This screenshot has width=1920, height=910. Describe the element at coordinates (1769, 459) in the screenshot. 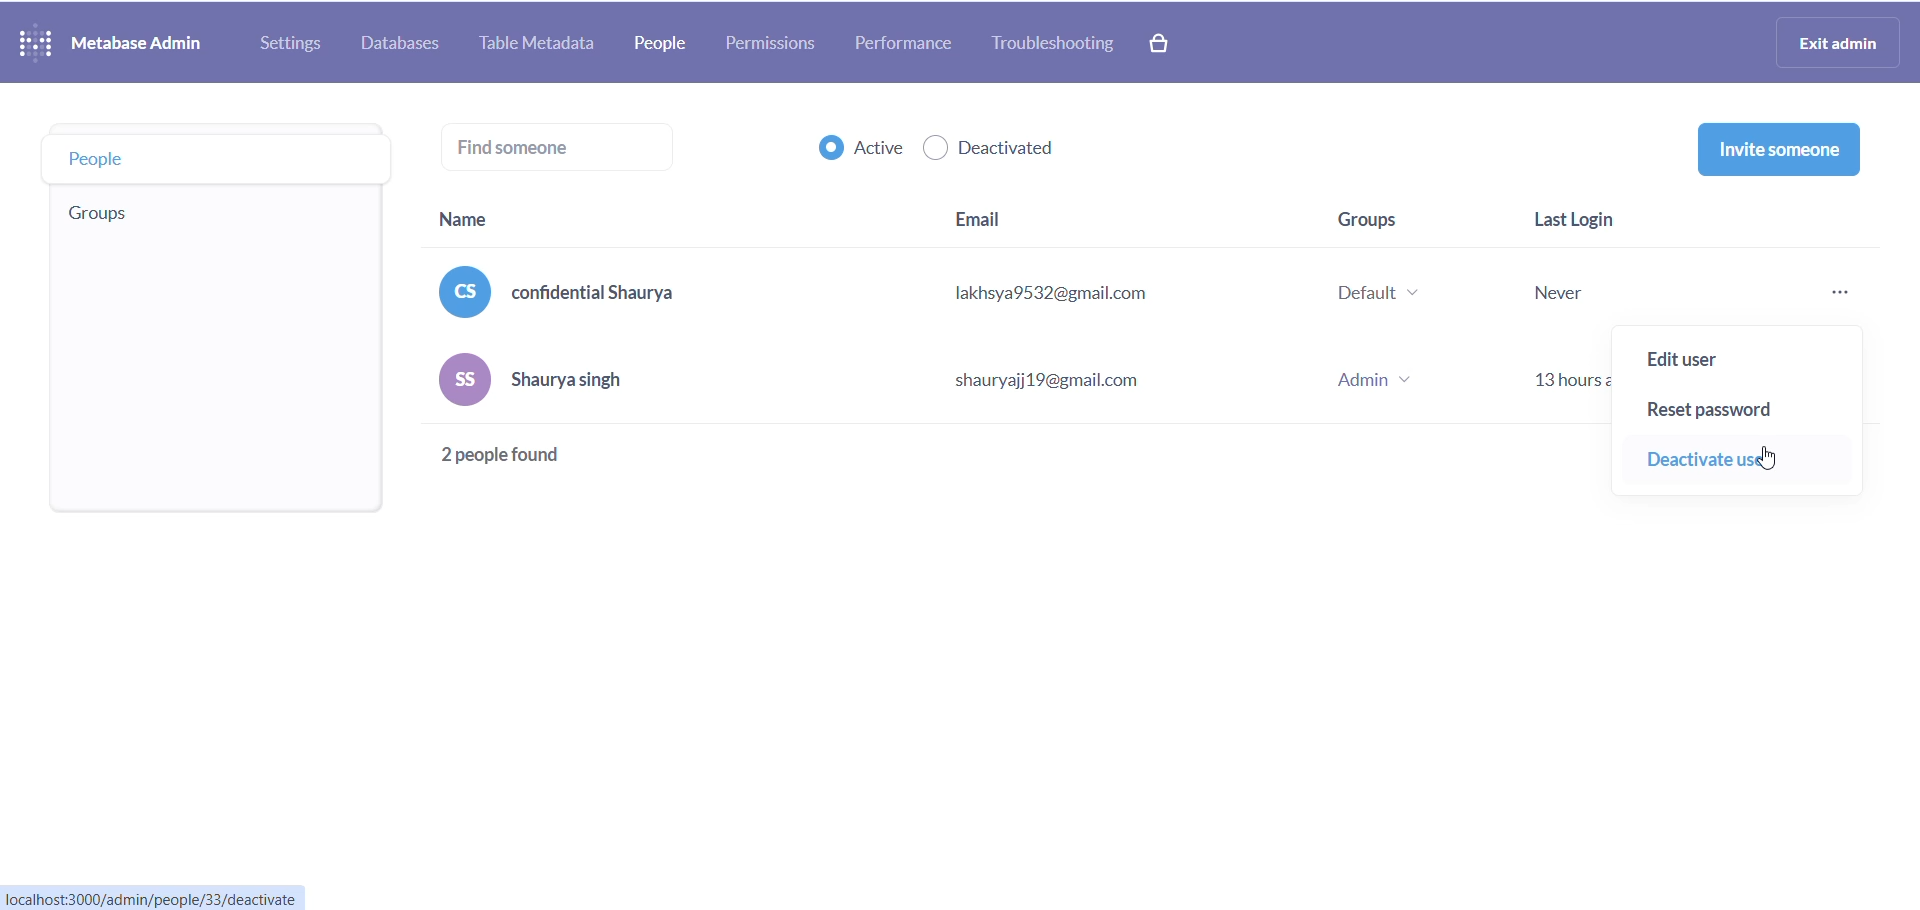

I see `cursor` at that location.